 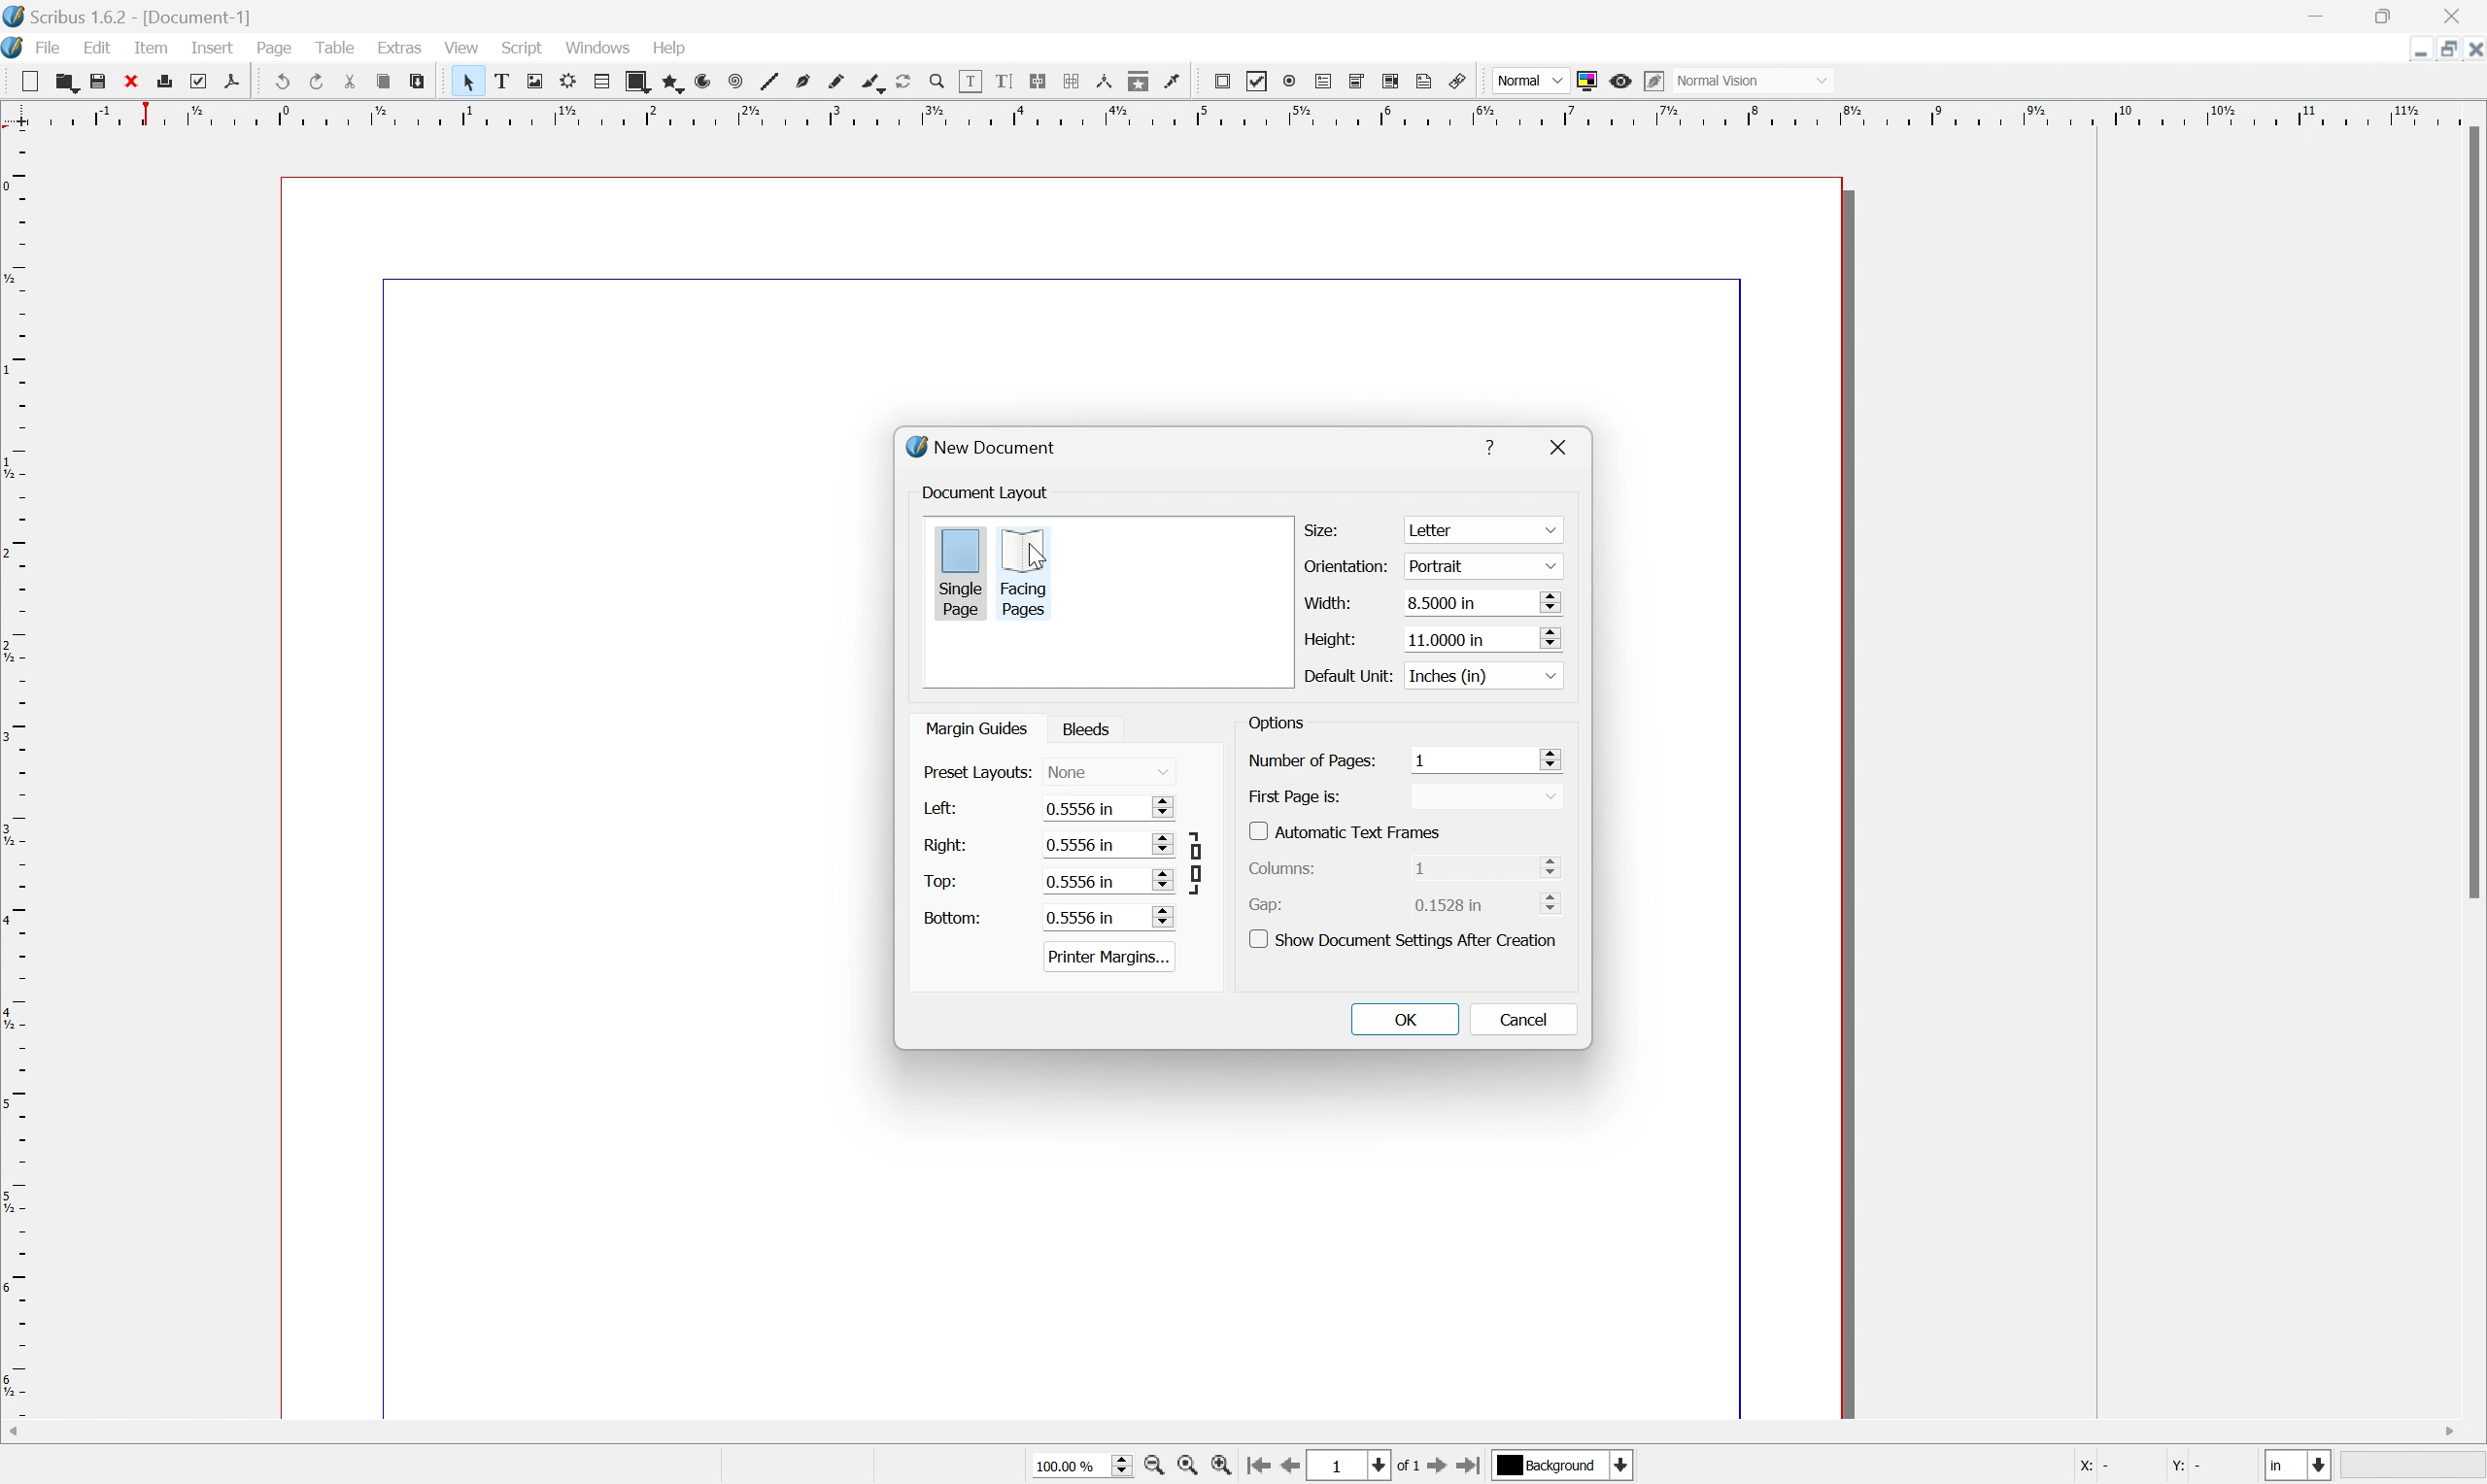 I want to click on Extras, so click(x=400, y=49).